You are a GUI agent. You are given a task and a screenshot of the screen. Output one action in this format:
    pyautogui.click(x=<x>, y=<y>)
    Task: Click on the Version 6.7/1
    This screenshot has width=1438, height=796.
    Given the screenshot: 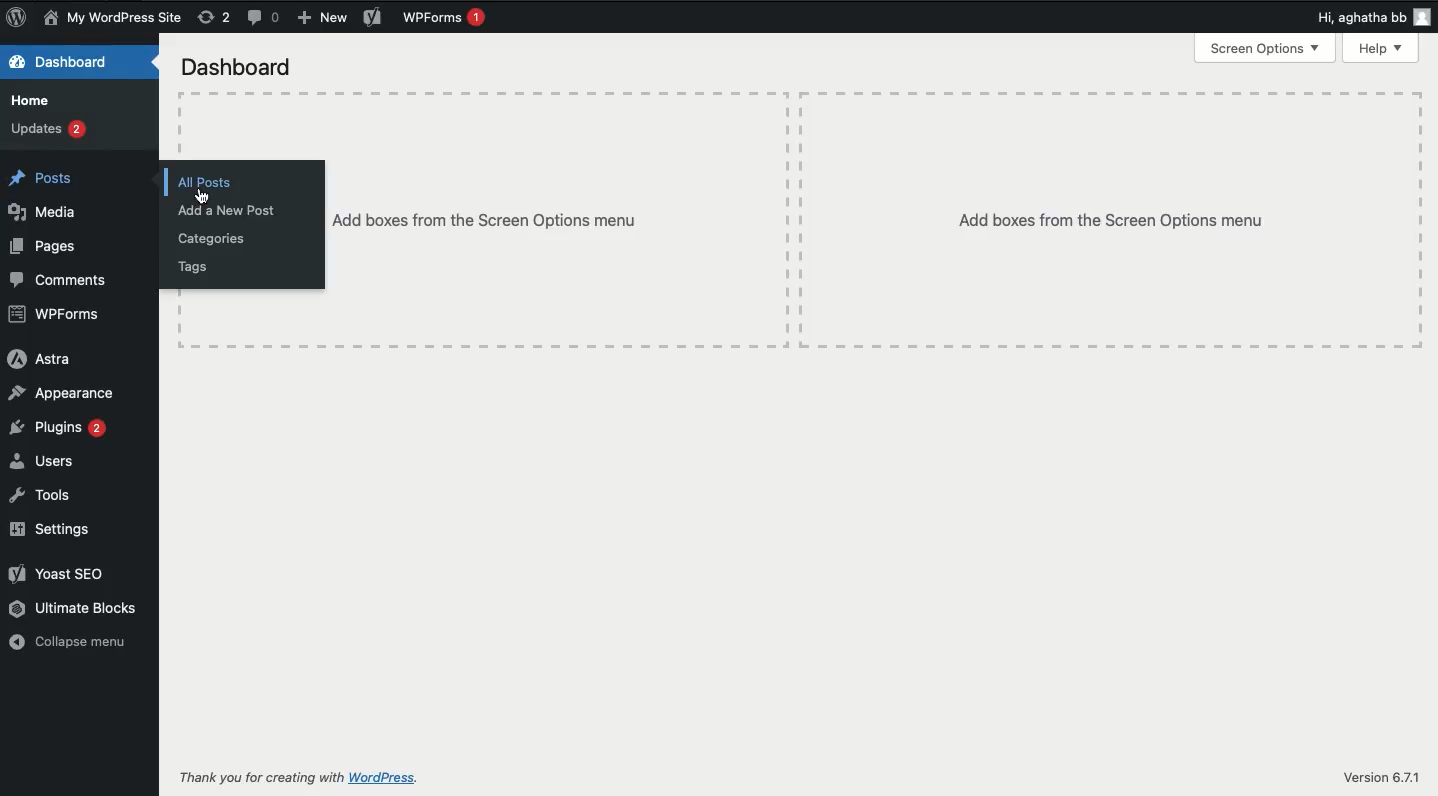 What is the action you would take?
    pyautogui.click(x=1381, y=777)
    